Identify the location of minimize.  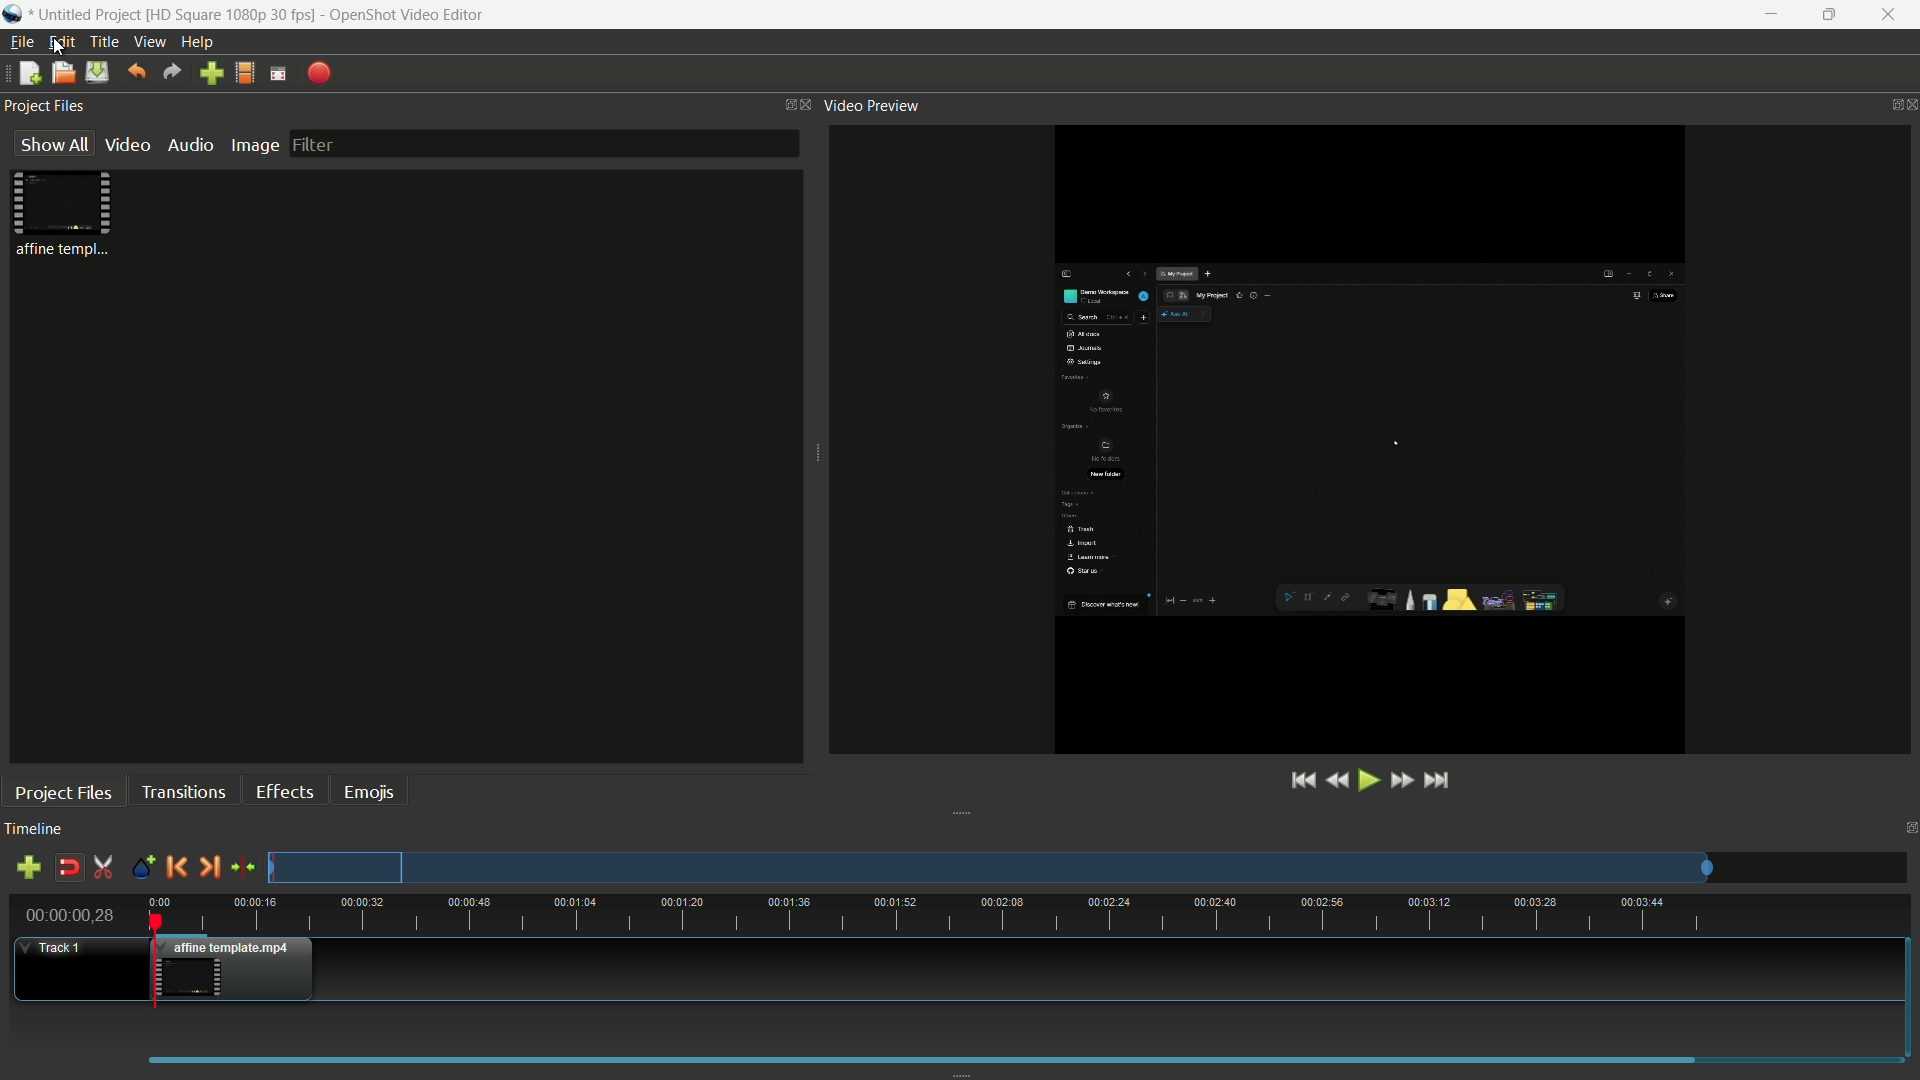
(1766, 15).